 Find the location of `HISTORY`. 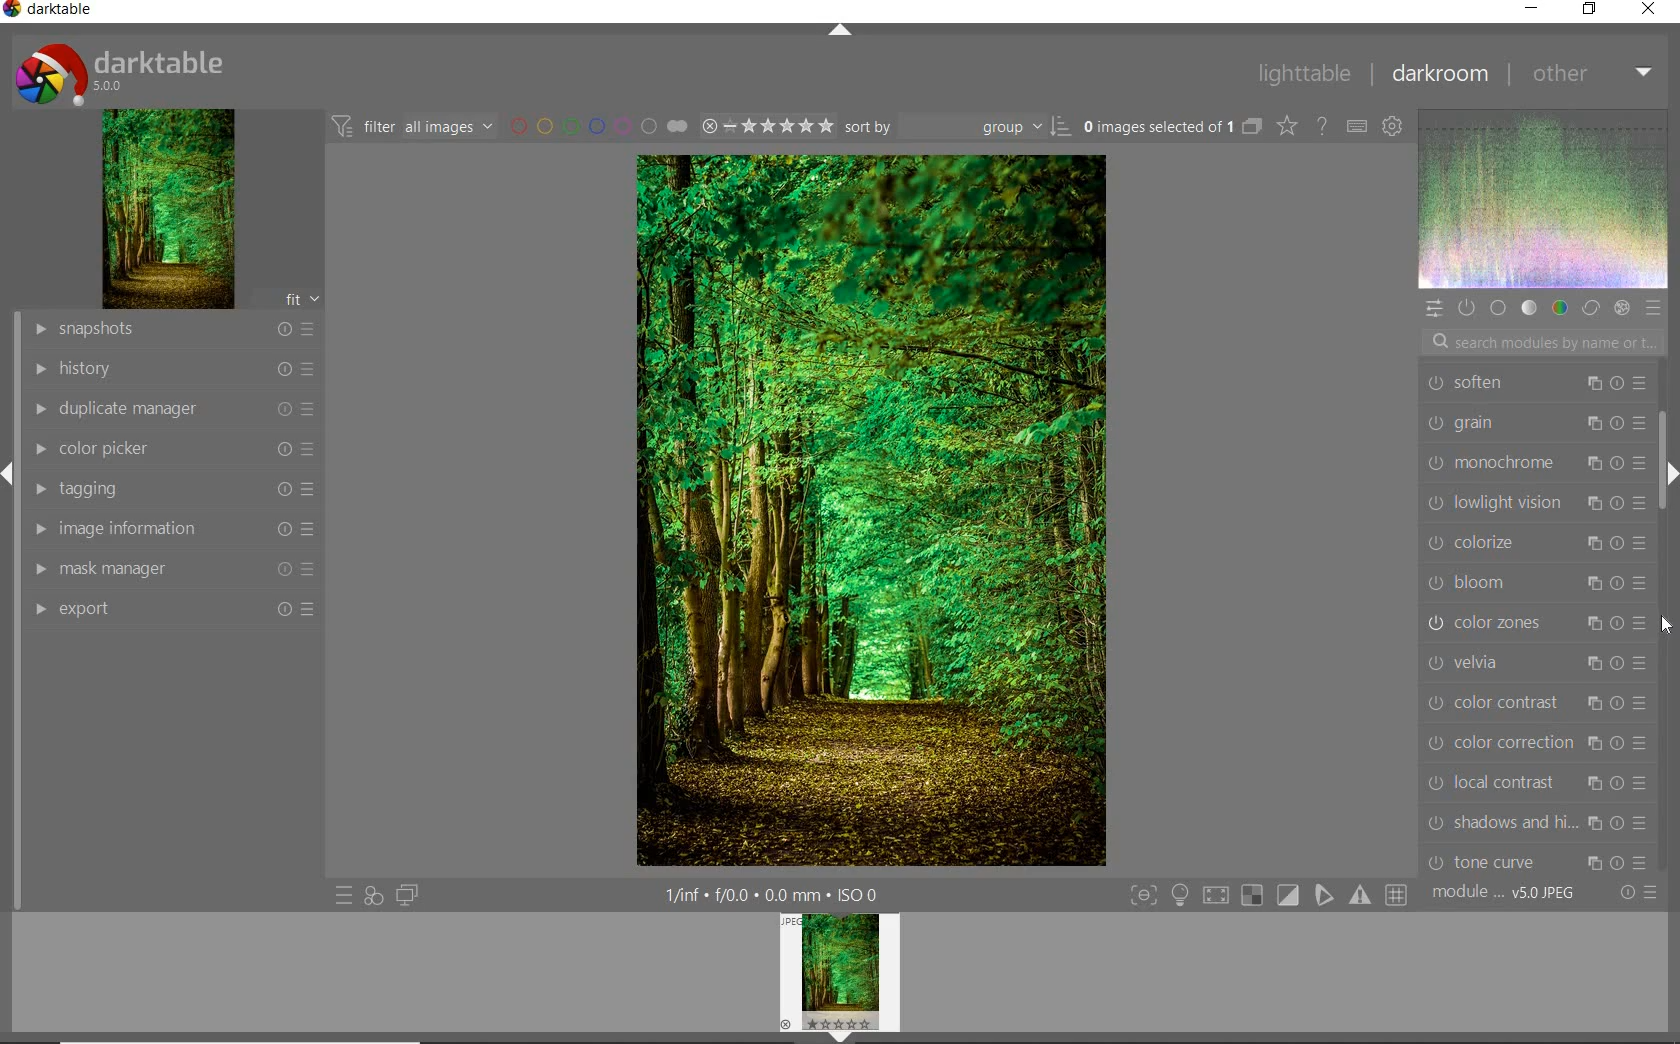

HISTORY is located at coordinates (170, 370).